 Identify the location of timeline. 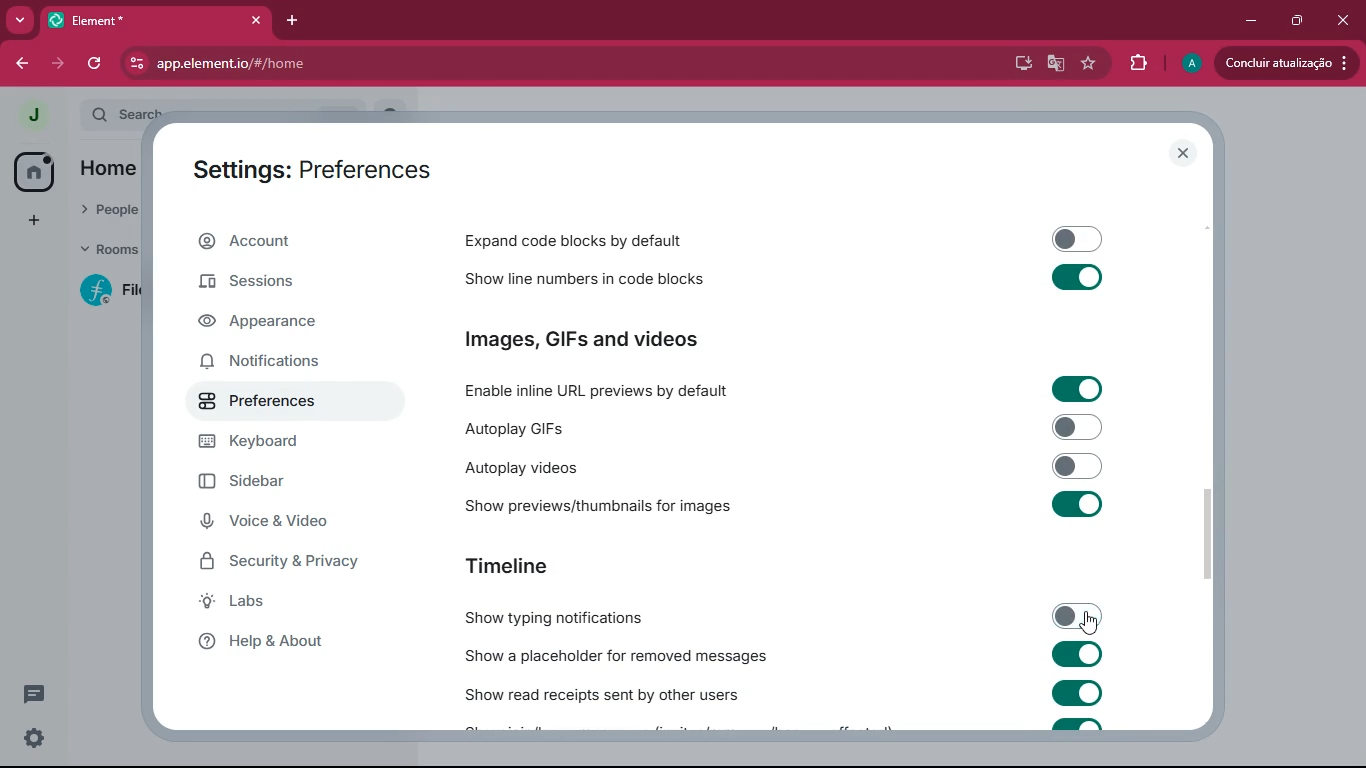
(507, 563).